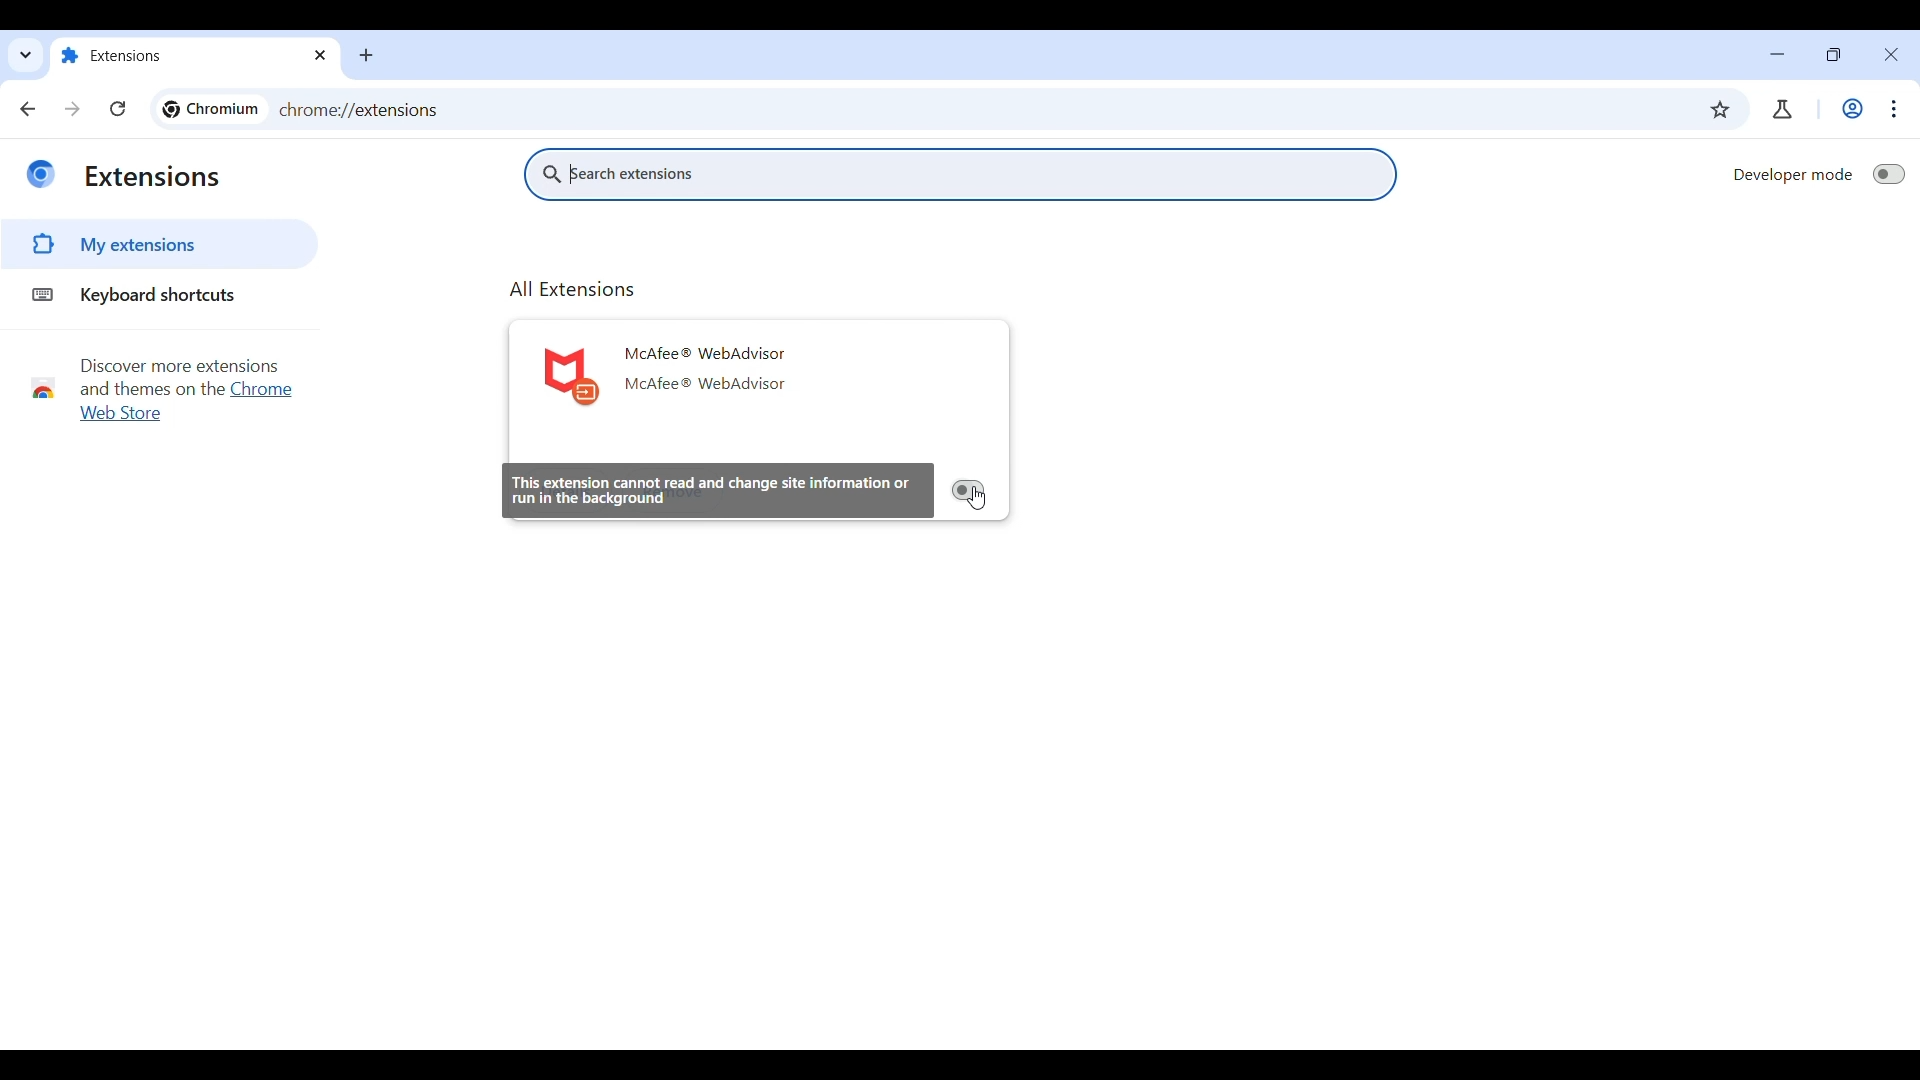  Describe the element at coordinates (361, 110) in the screenshot. I see `chrome://extensions` at that location.